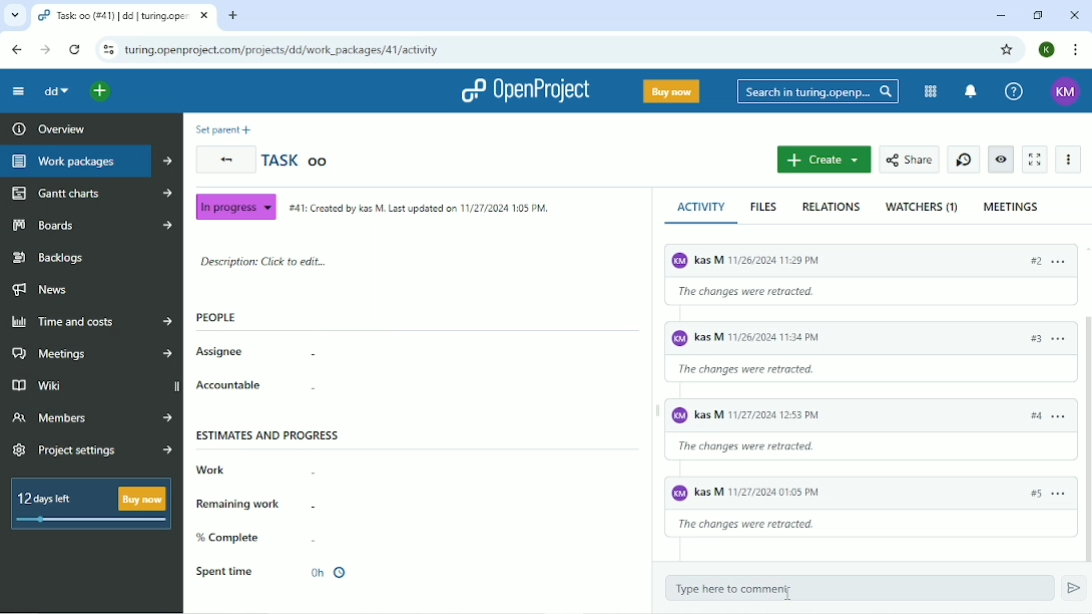 The width and height of the screenshot is (1092, 614). What do you see at coordinates (45, 50) in the screenshot?
I see `Forward` at bounding box center [45, 50].